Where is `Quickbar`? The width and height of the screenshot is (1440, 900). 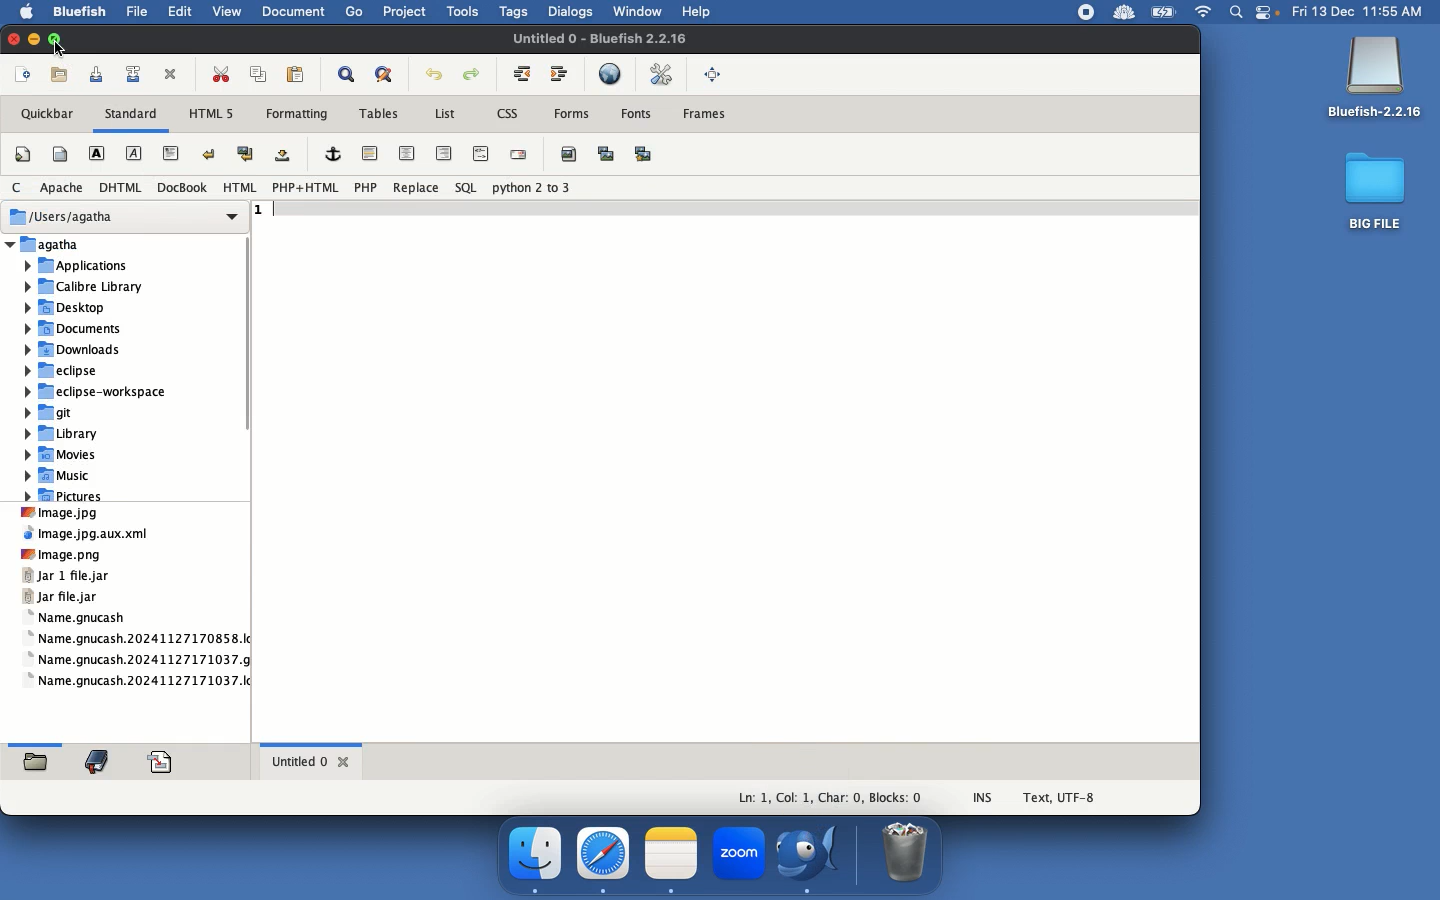
Quickbar is located at coordinates (42, 111).